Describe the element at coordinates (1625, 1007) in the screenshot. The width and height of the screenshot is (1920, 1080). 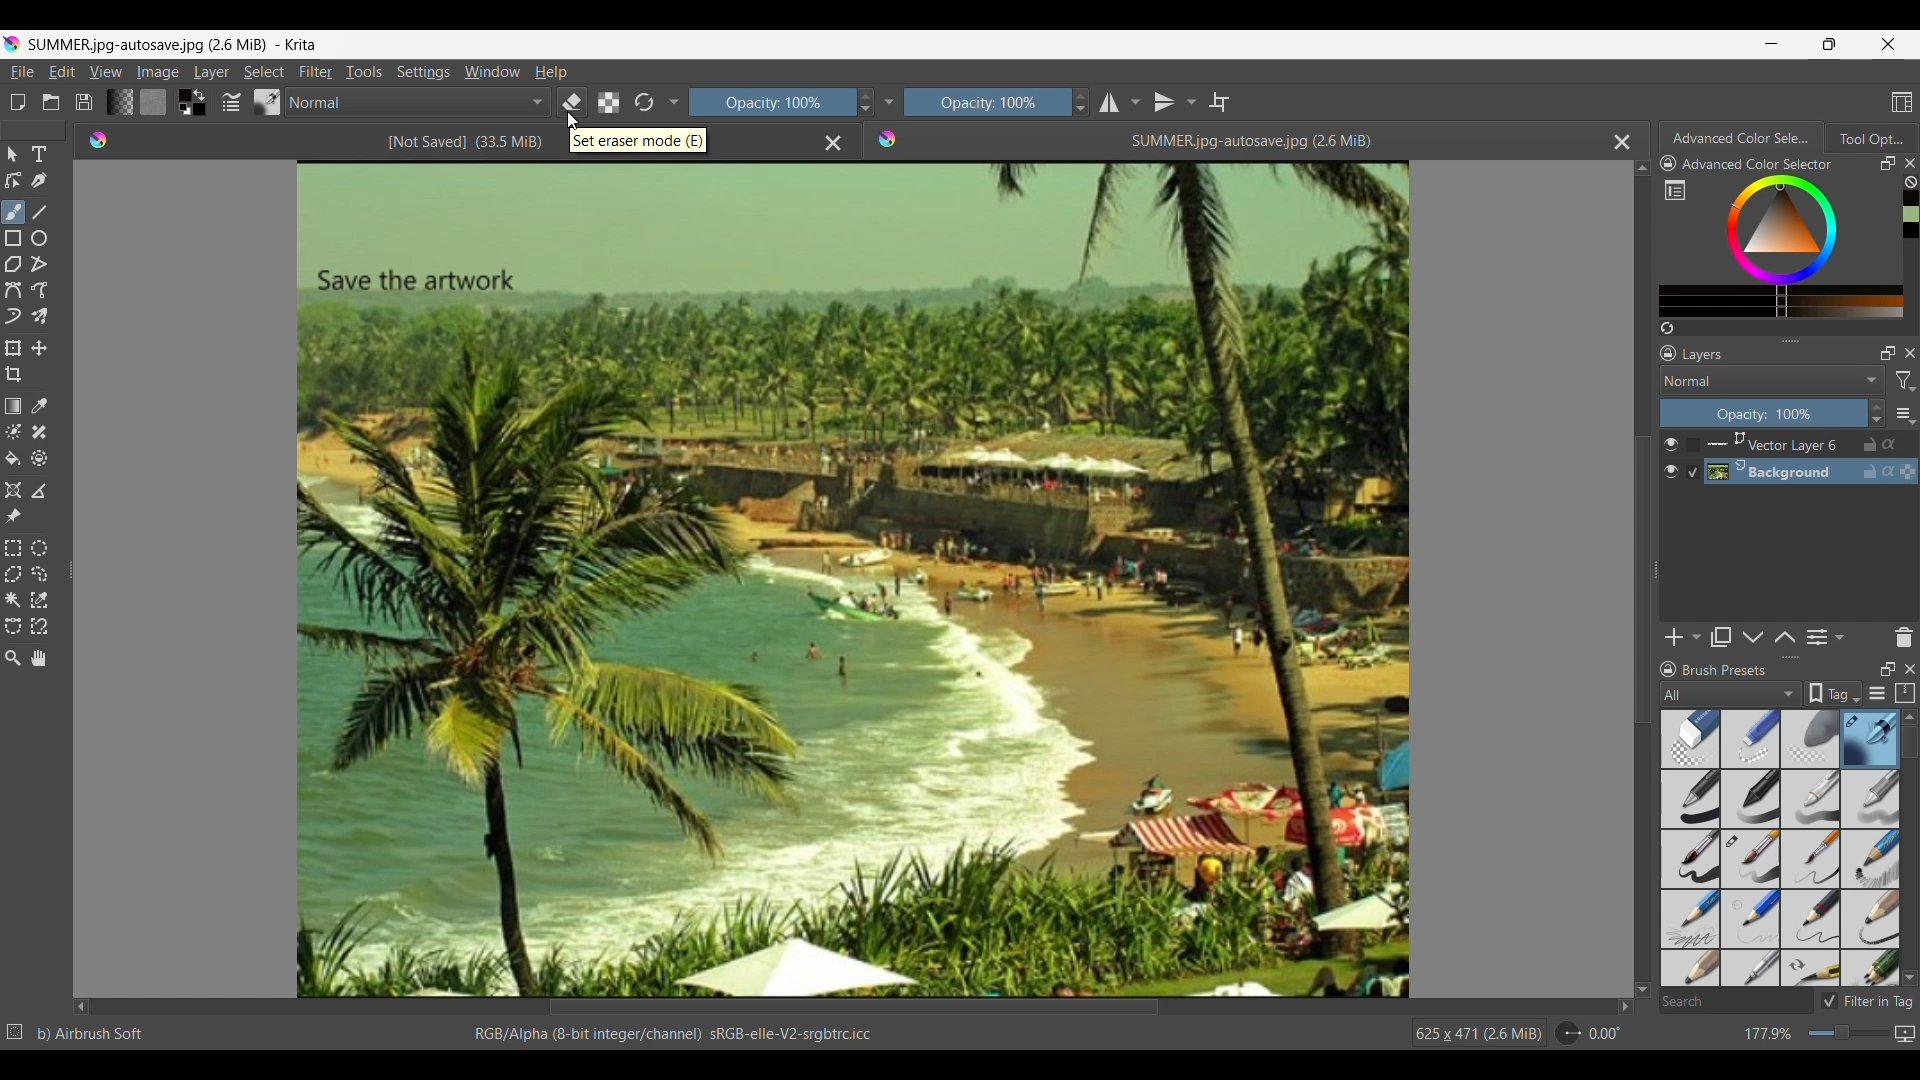
I see `Quick slide to right` at that location.